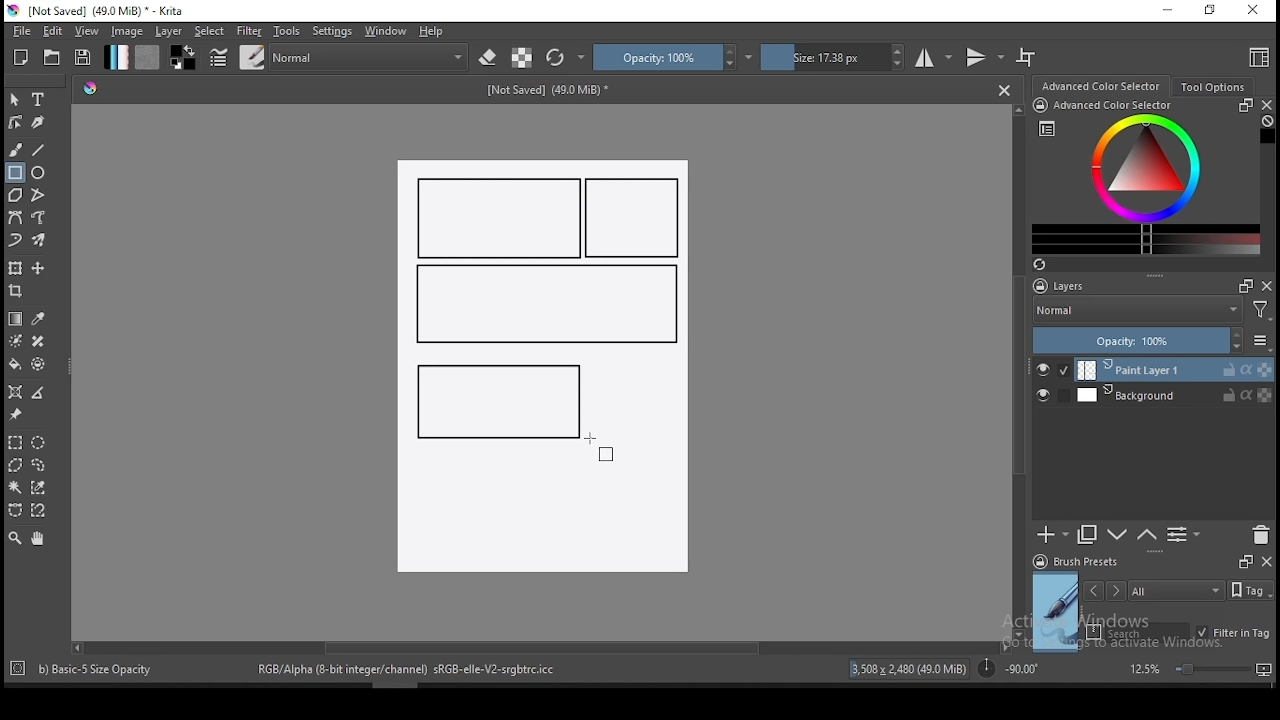 The width and height of the screenshot is (1280, 720). What do you see at coordinates (500, 218) in the screenshot?
I see `new rectangle` at bounding box center [500, 218].